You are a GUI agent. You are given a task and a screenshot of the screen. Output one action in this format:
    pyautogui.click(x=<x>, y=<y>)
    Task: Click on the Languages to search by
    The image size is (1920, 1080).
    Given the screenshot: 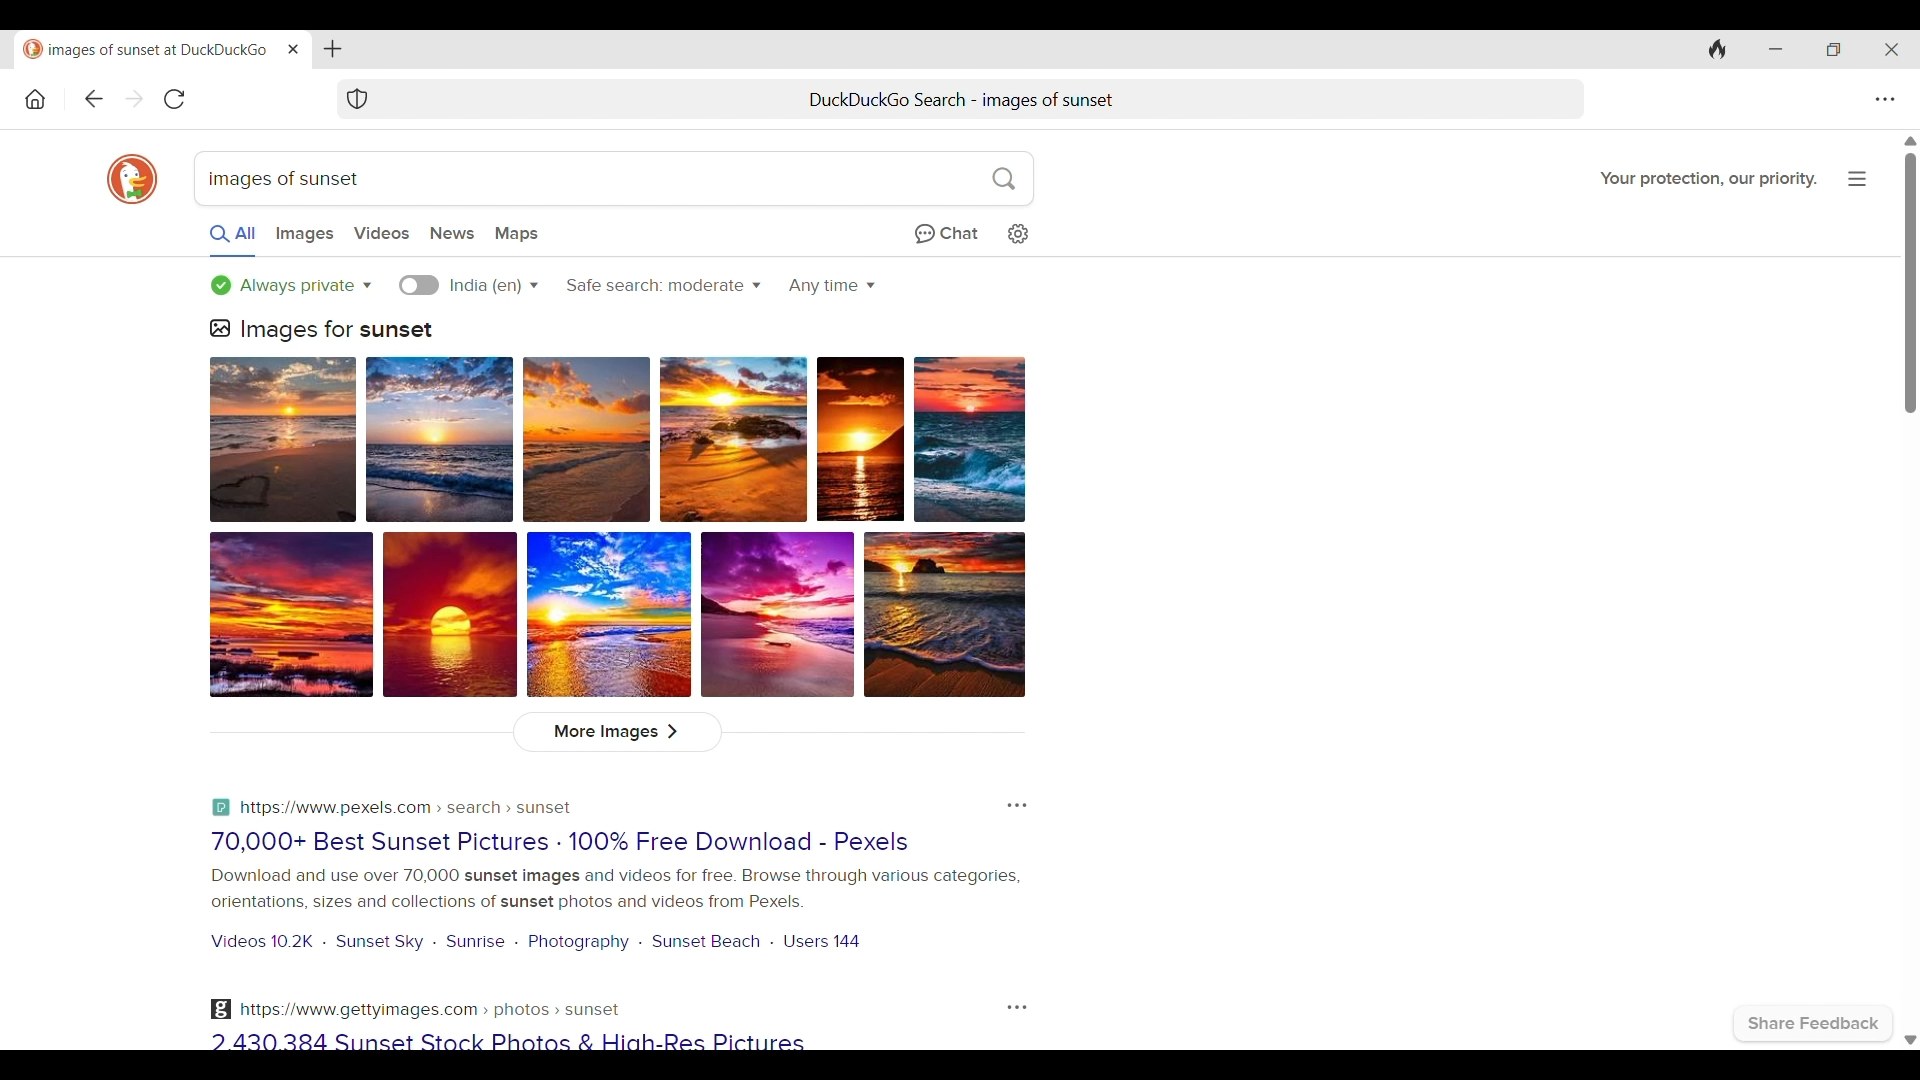 What is the action you would take?
    pyautogui.click(x=493, y=285)
    